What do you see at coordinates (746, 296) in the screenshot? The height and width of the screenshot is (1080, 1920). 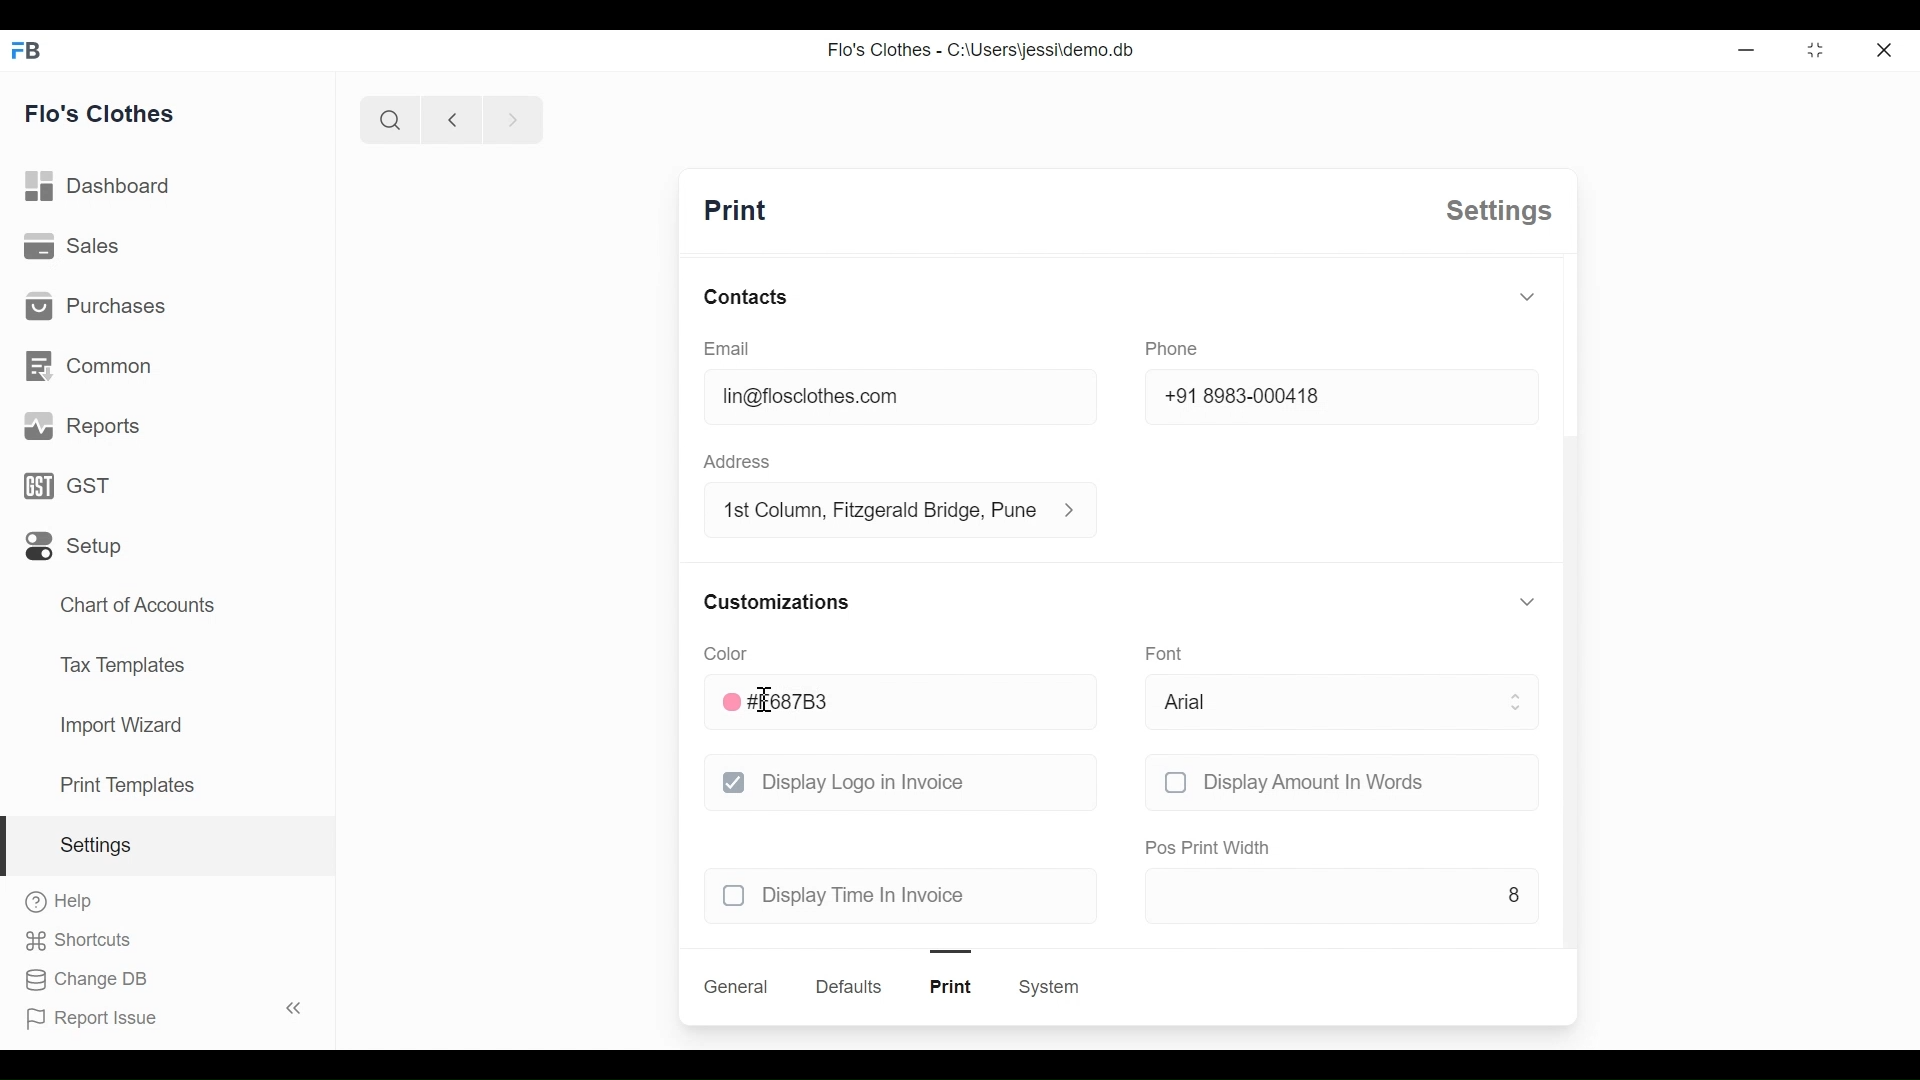 I see `contacts` at bounding box center [746, 296].